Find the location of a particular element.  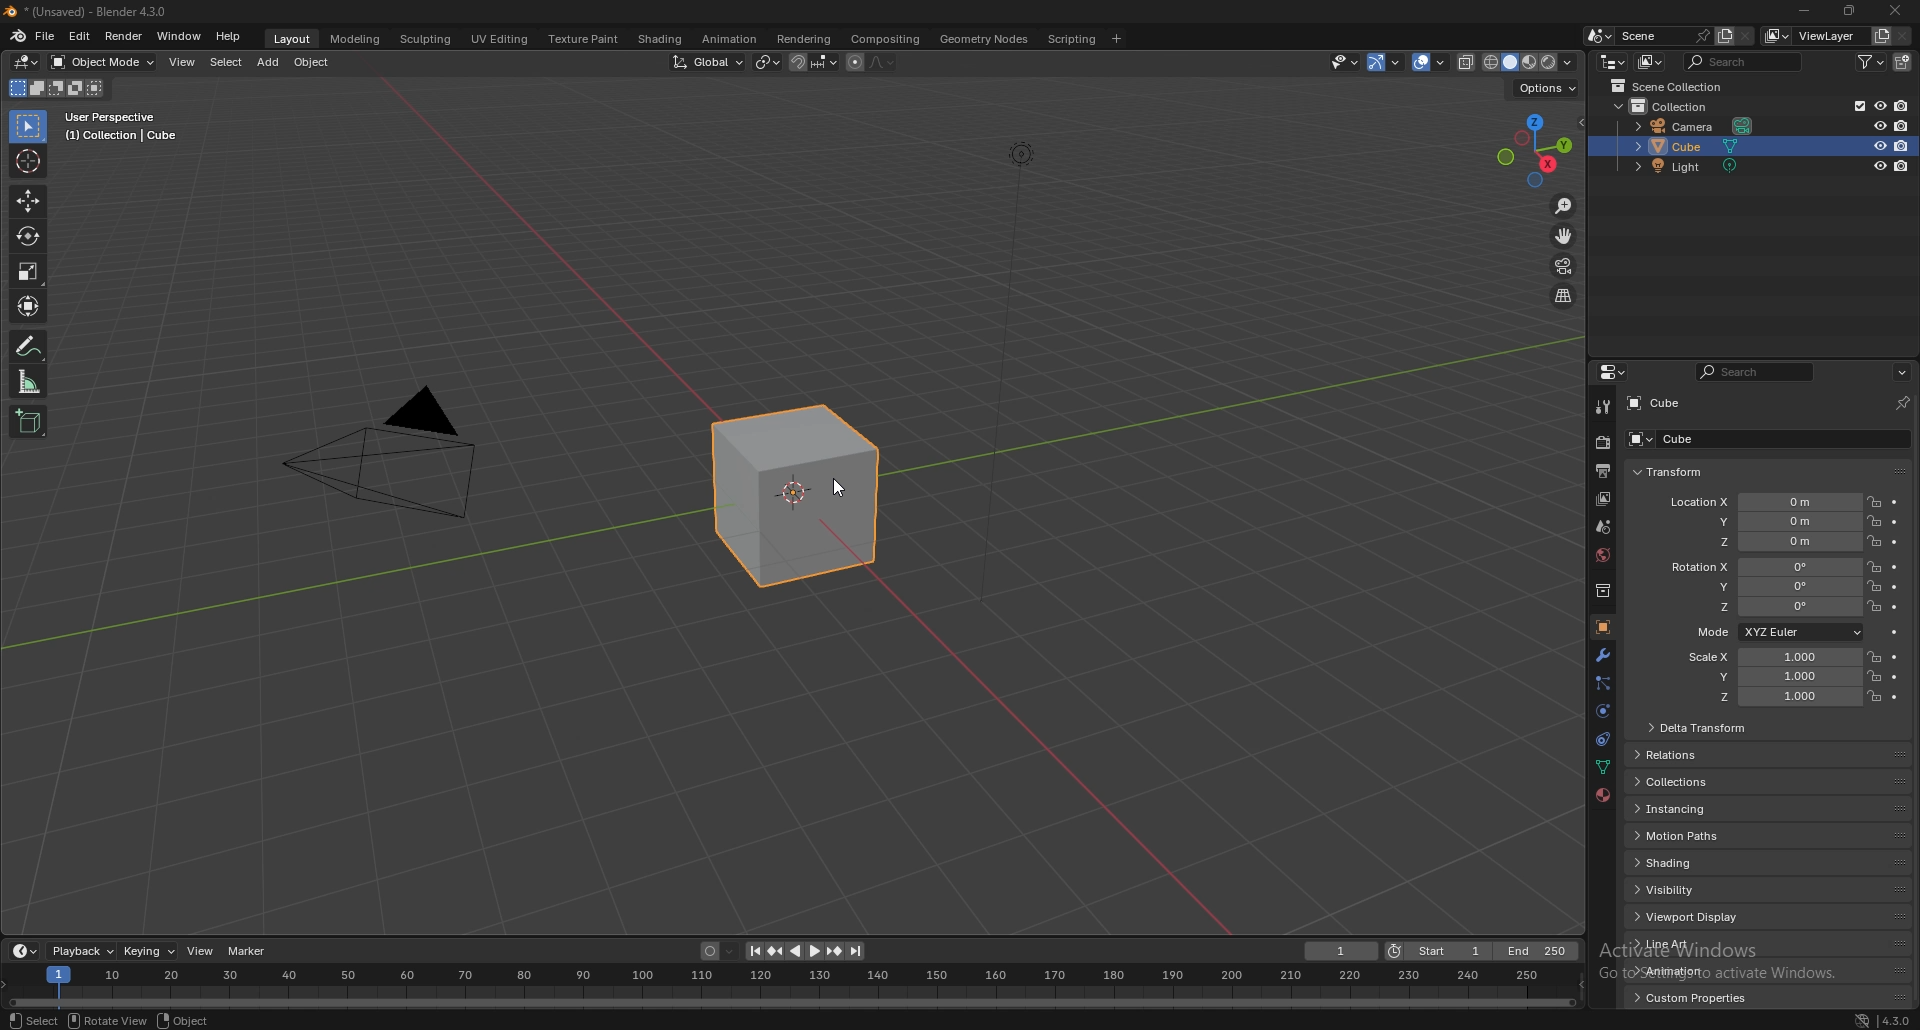

play animation is located at coordinates (806, 951).